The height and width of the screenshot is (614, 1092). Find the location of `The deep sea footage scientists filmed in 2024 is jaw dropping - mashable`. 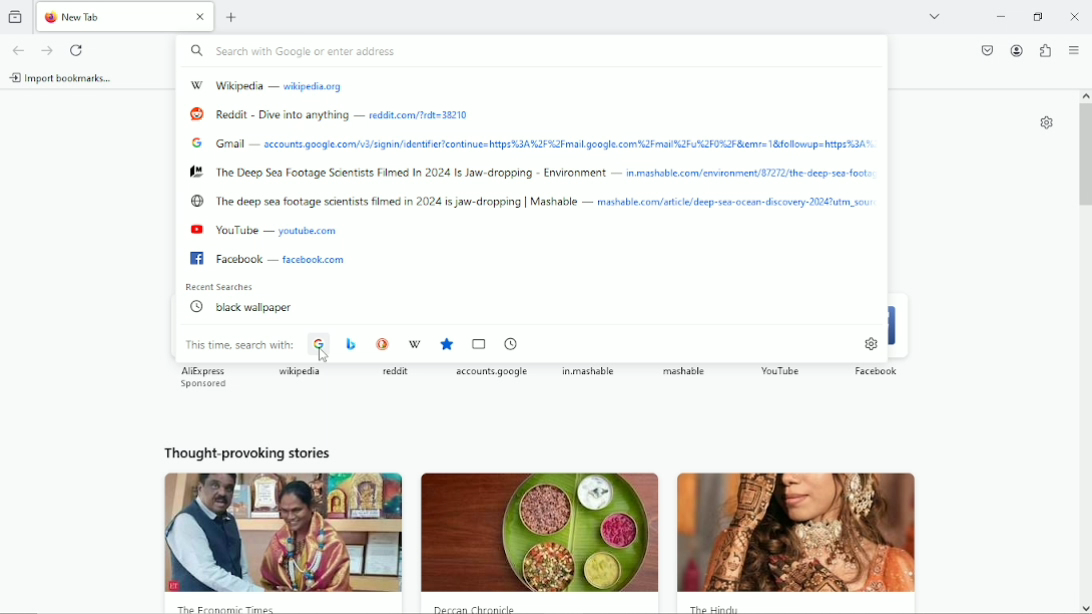

The deep sea footage scientists filmed in 2024 is jaw dropping - mashable is located at coordinates (403, 201).